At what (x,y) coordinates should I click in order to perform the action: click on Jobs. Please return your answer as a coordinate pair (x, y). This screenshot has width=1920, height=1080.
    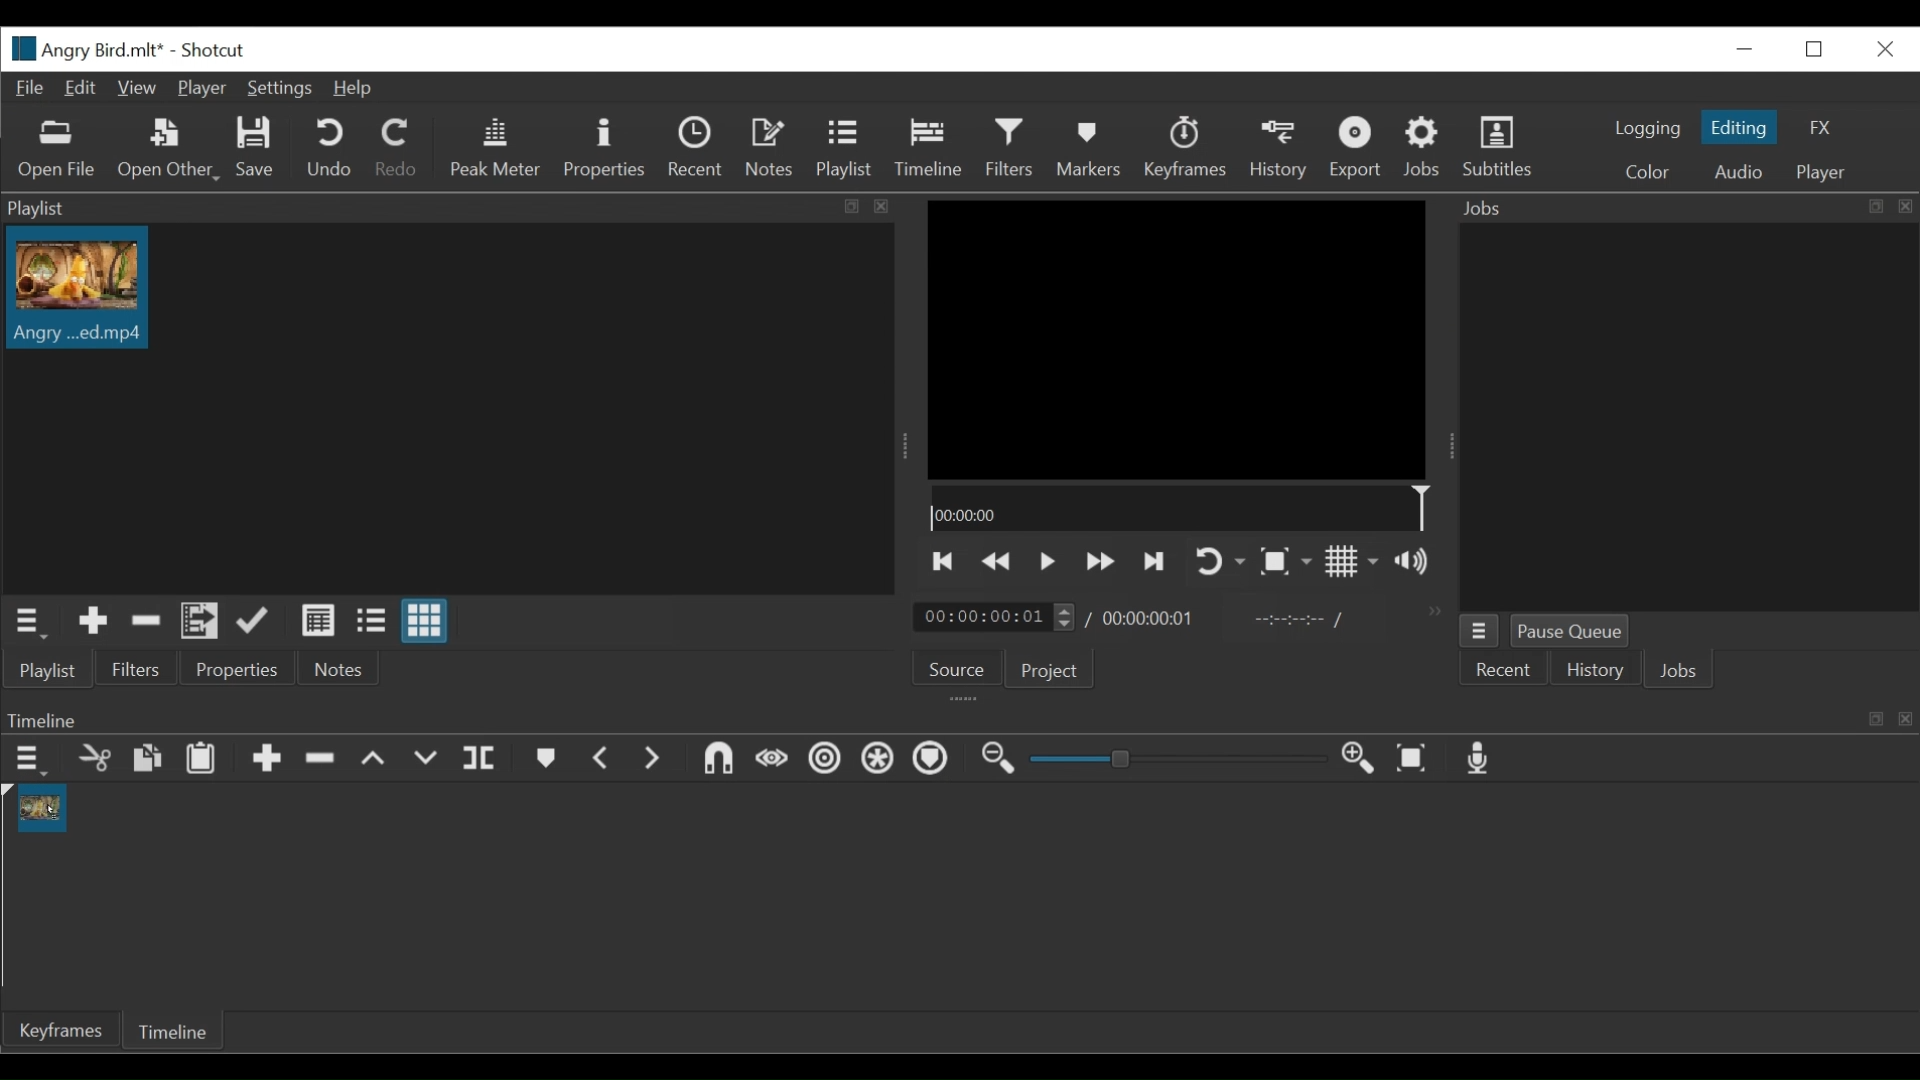
    Looking at the image, I should click on (1682, 674).